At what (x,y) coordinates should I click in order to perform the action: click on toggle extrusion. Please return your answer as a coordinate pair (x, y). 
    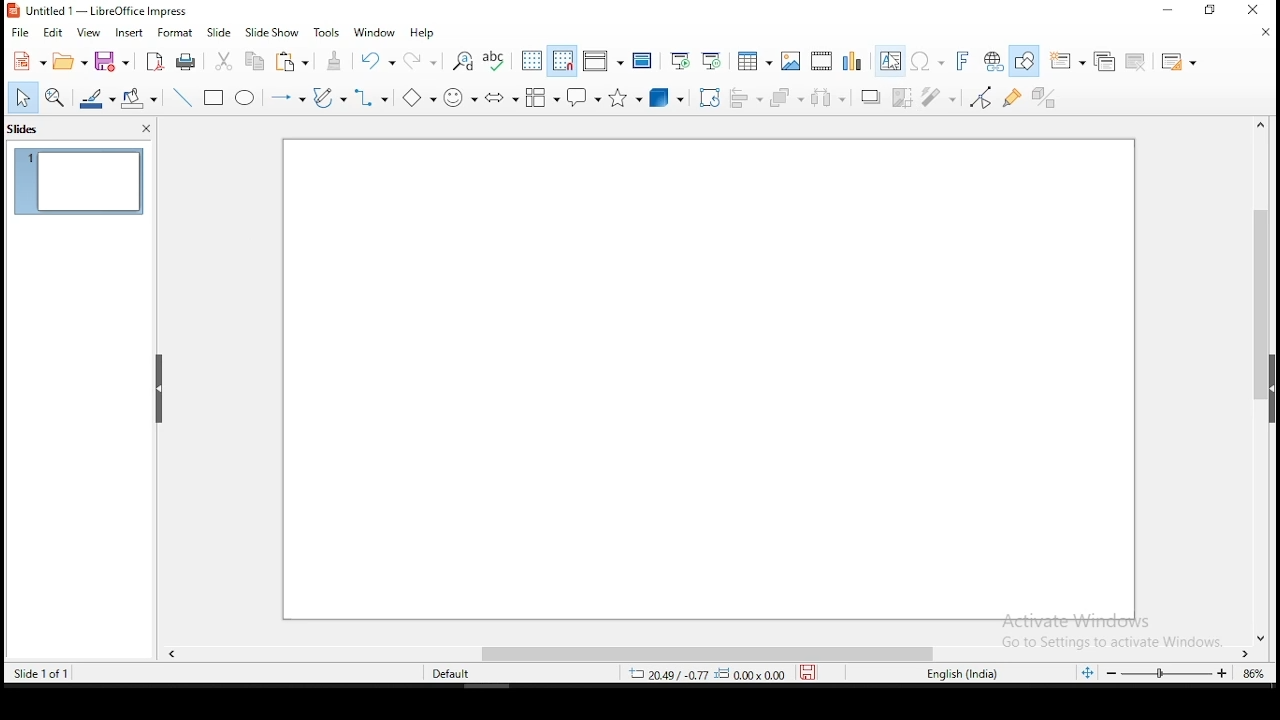
    Looking at the image, I should click on (1044, 98).